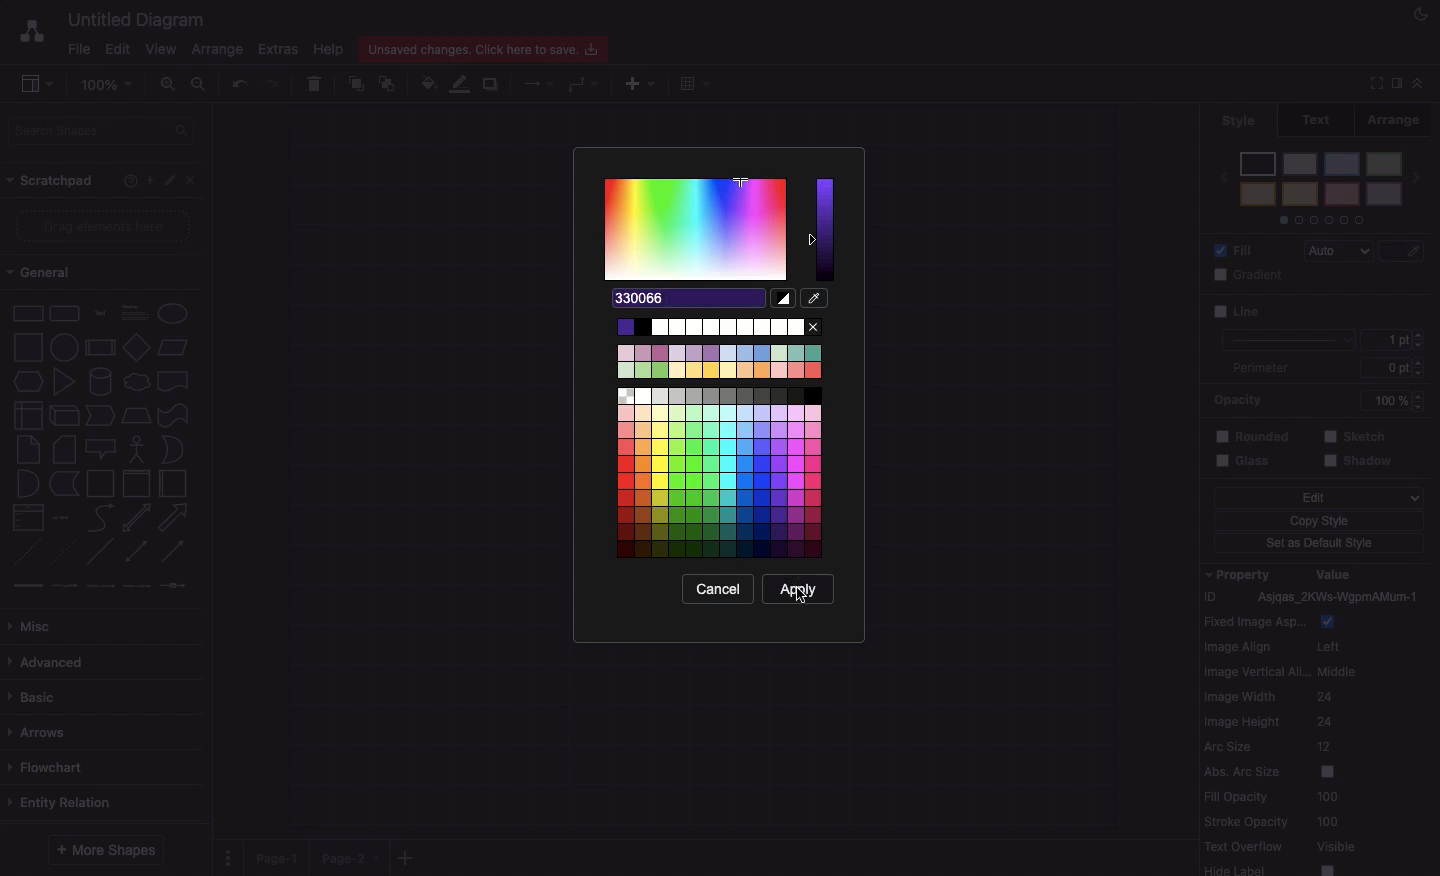  What do you see at coordinates (1253, 434) in the screenshot?
I see `Rounded` at bounding box center [1253, 434].